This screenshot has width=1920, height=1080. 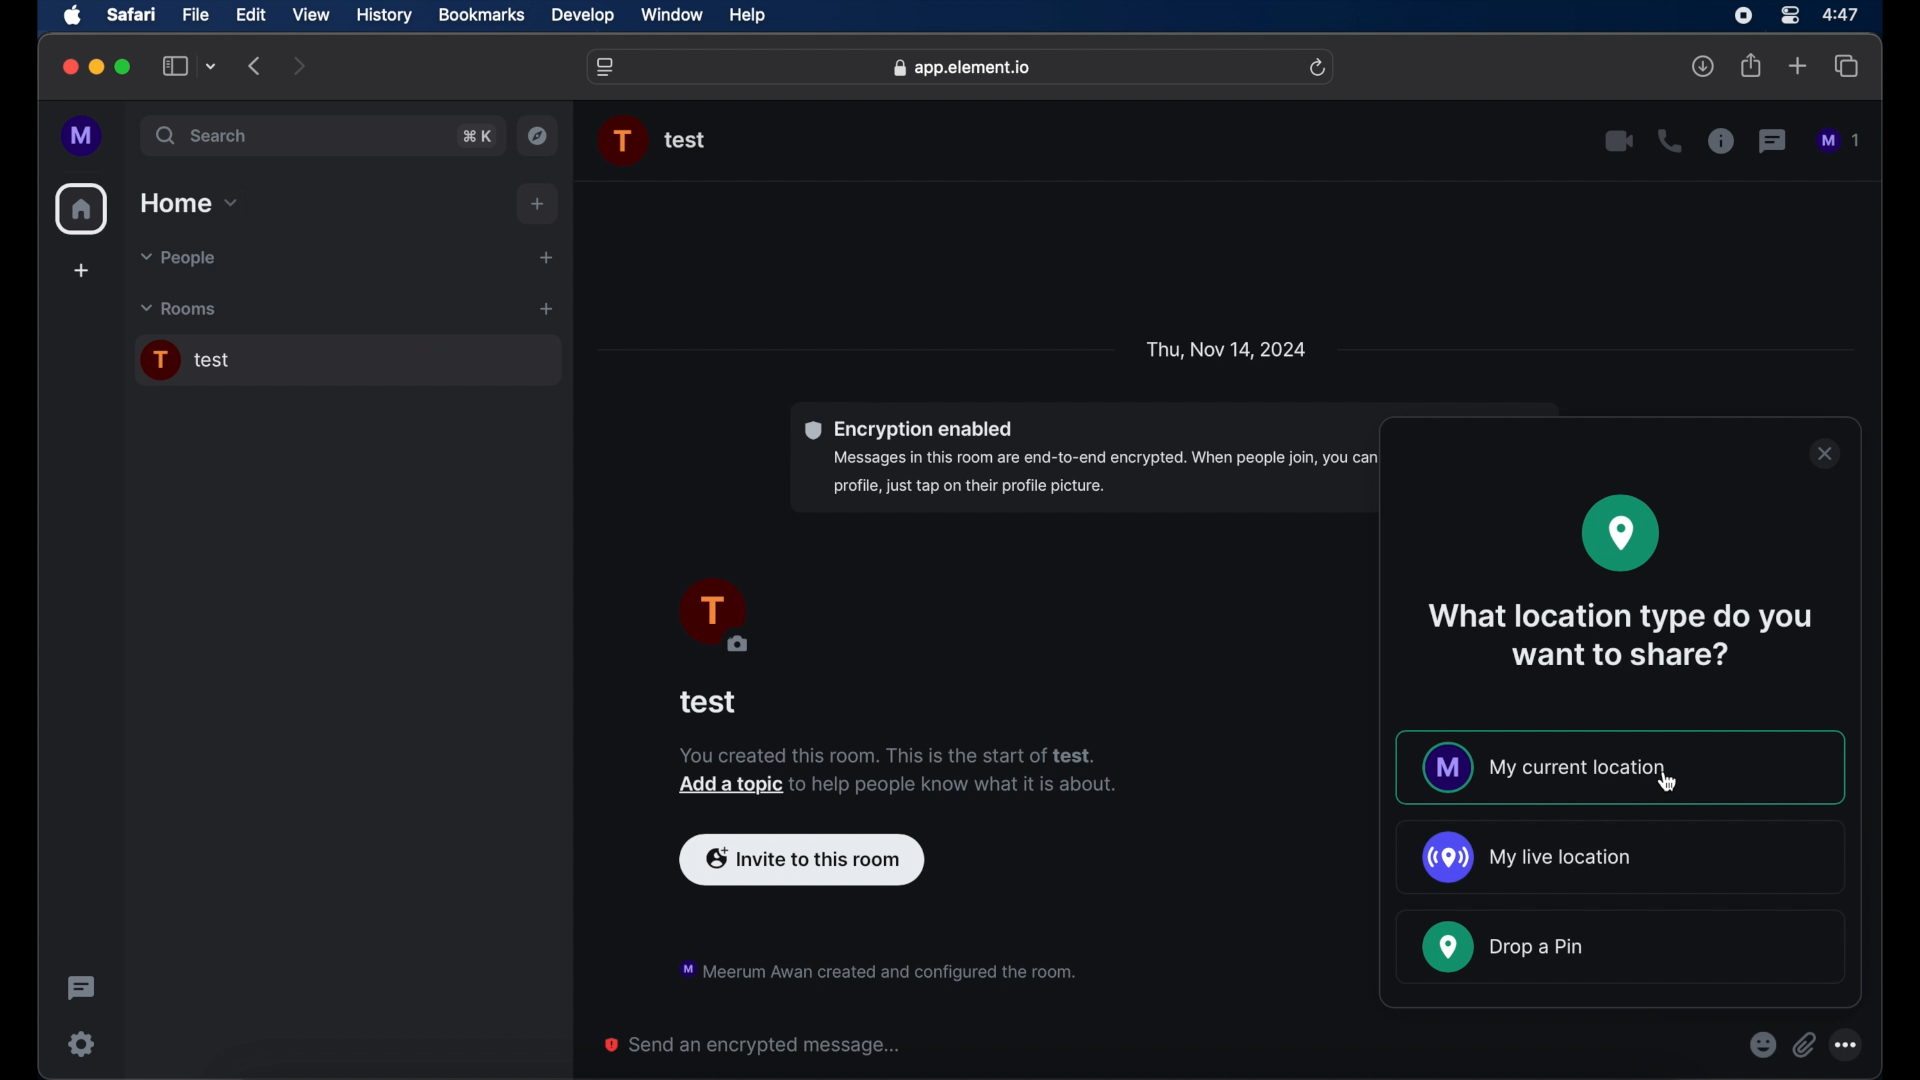 What do you see at coordinates (674, 16) in the screenshot?
I see `window` at bounding box center [674, 16].